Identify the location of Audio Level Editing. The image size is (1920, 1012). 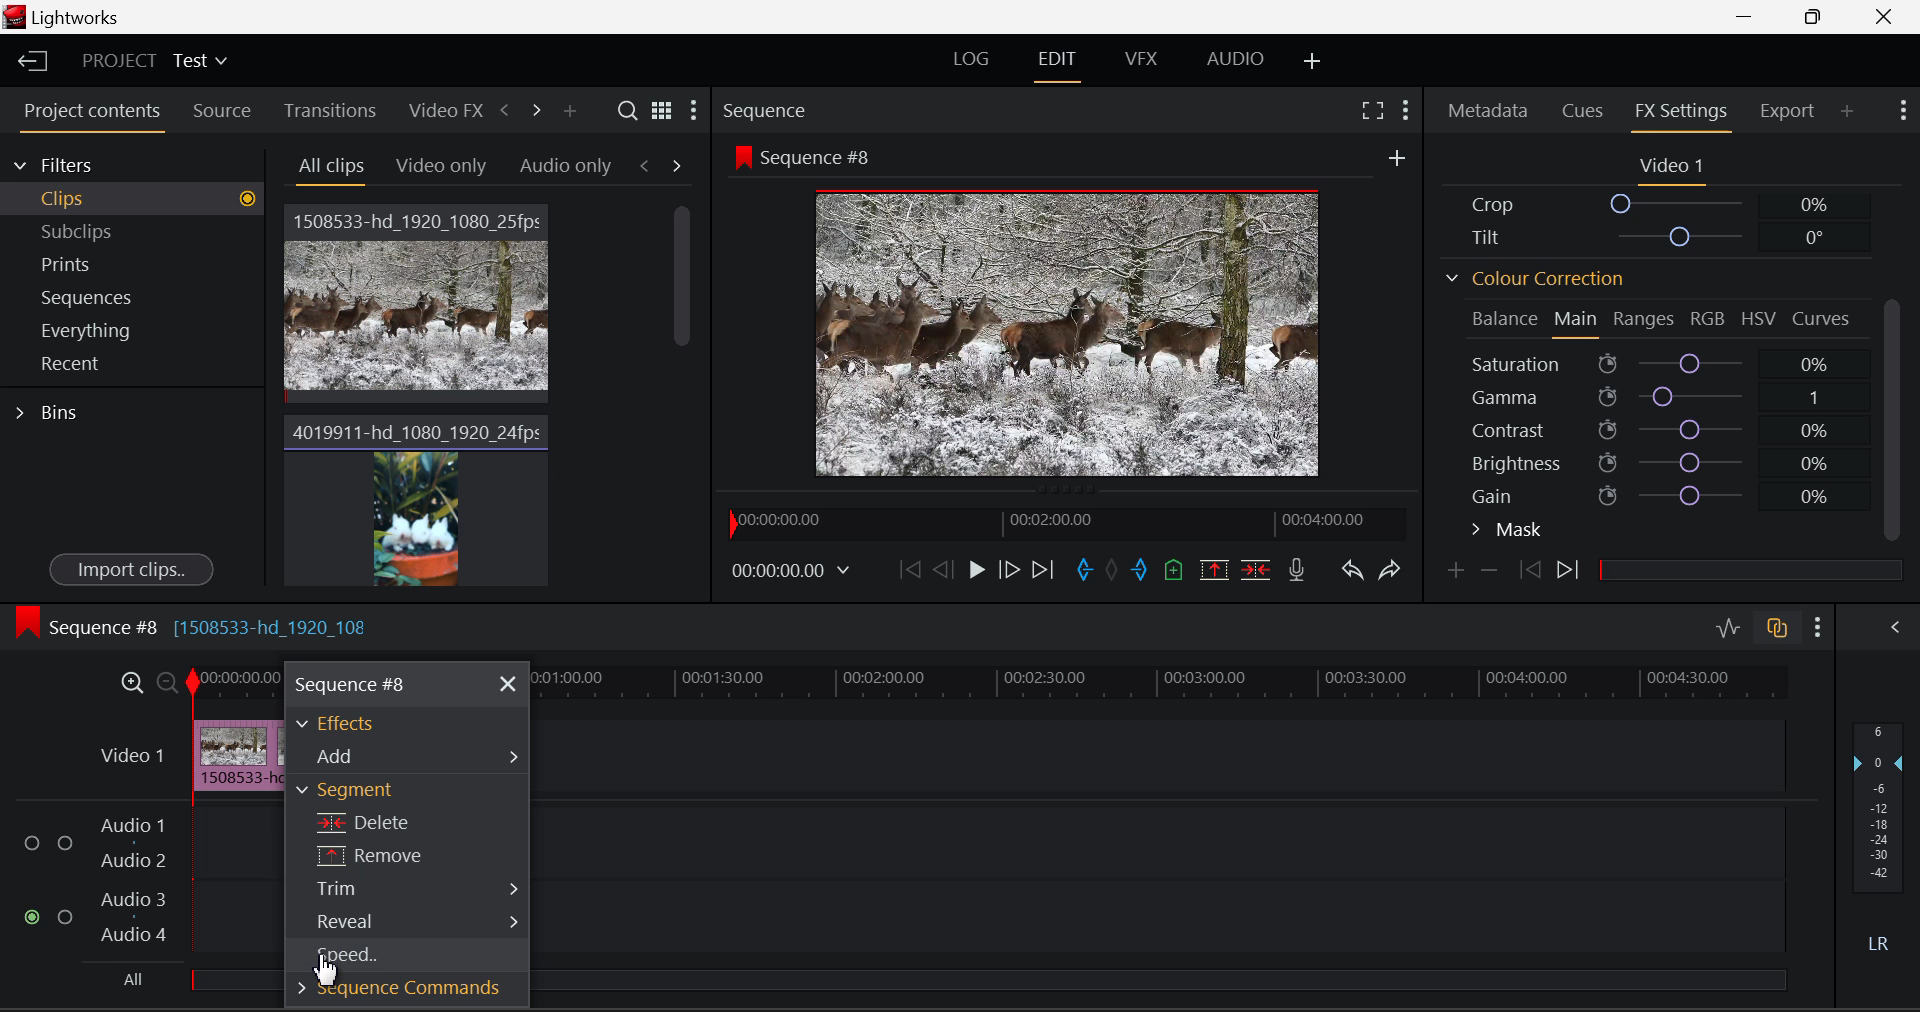
(1728, 627).